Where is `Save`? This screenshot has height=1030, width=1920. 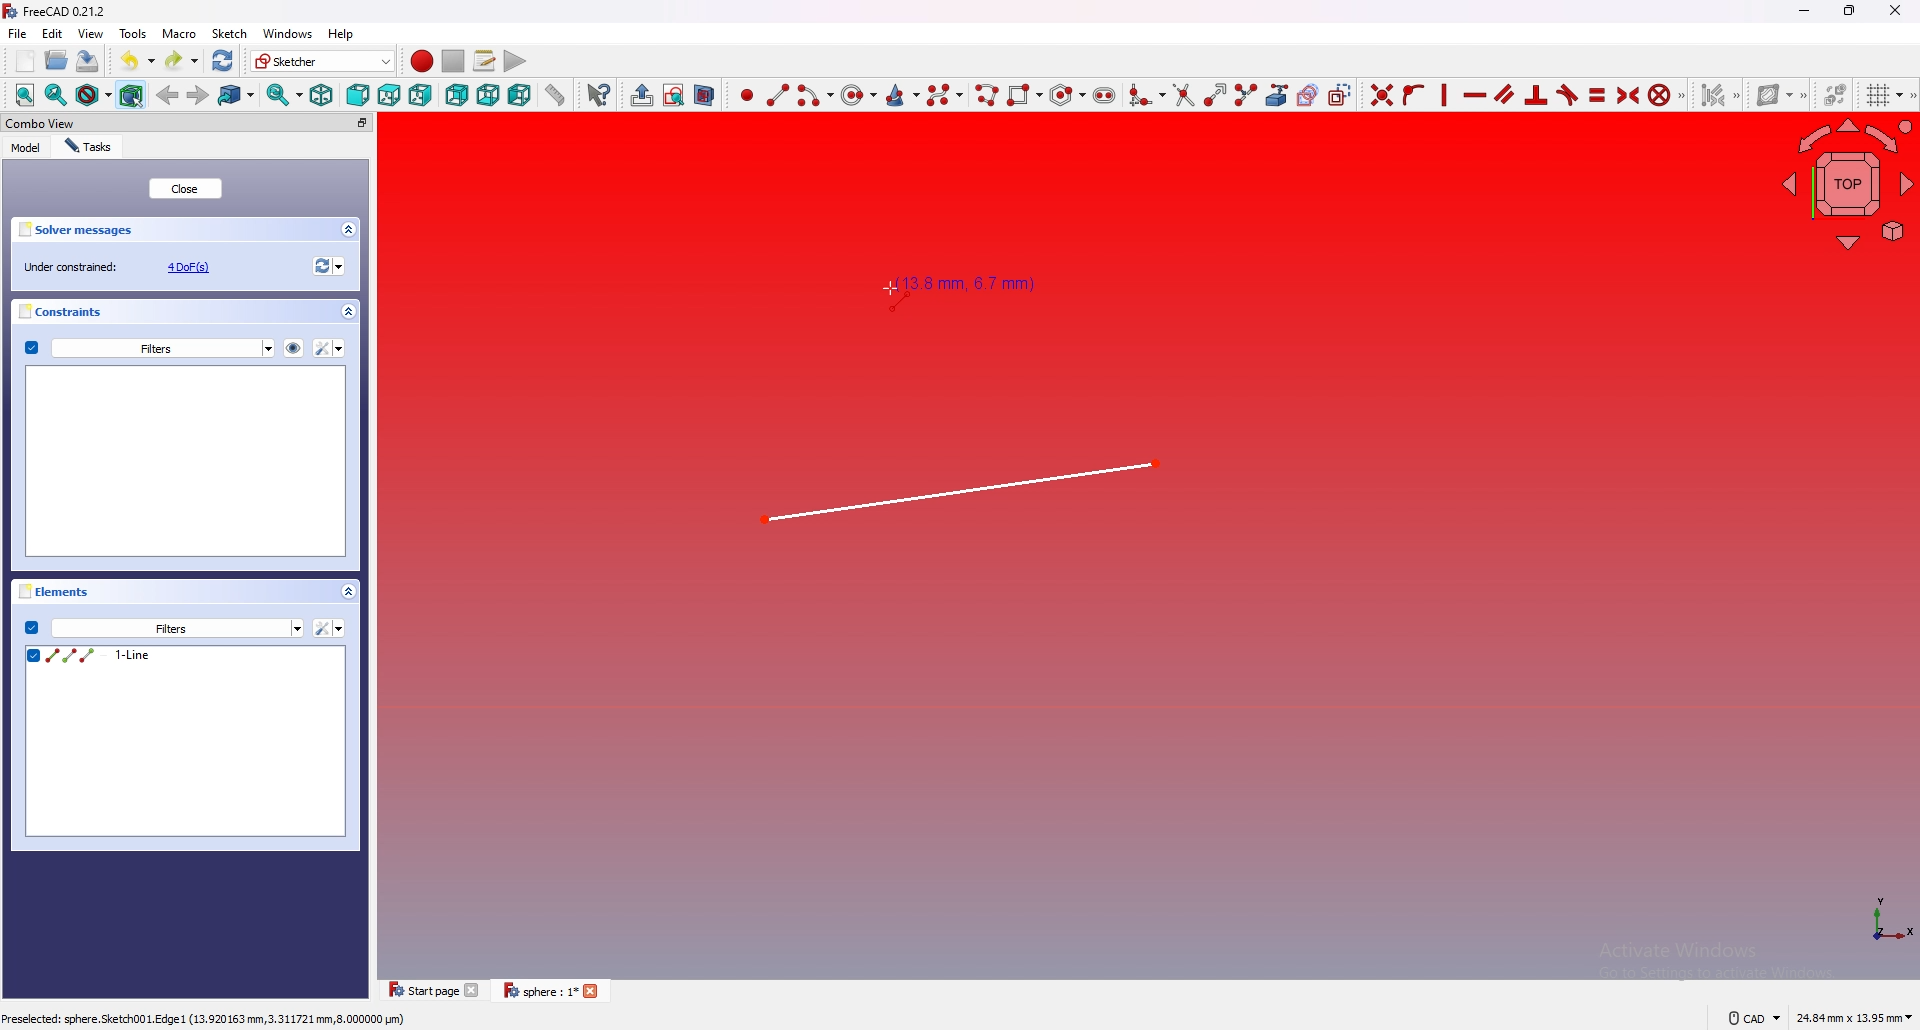
Save is located at coordinates (87, 61).